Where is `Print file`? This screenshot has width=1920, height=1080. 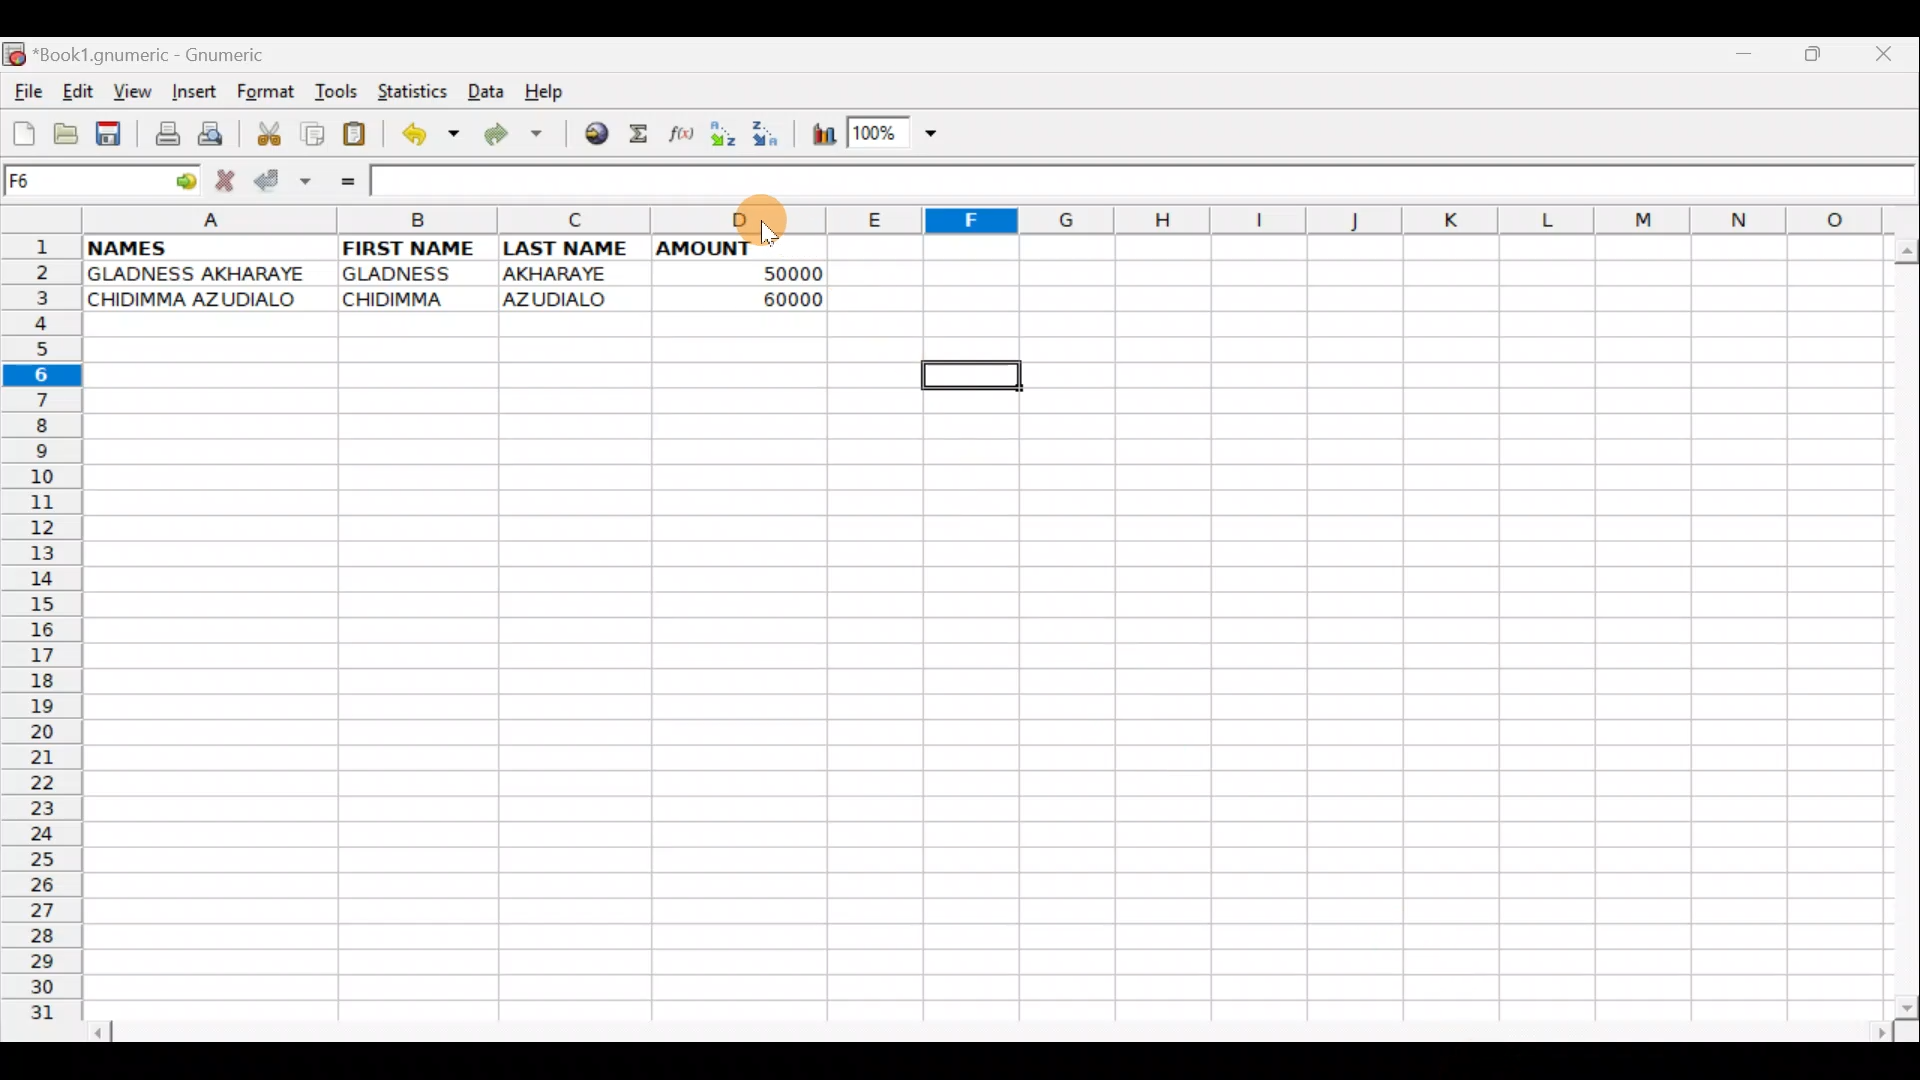
Print file is located at coordinates (160, 132).